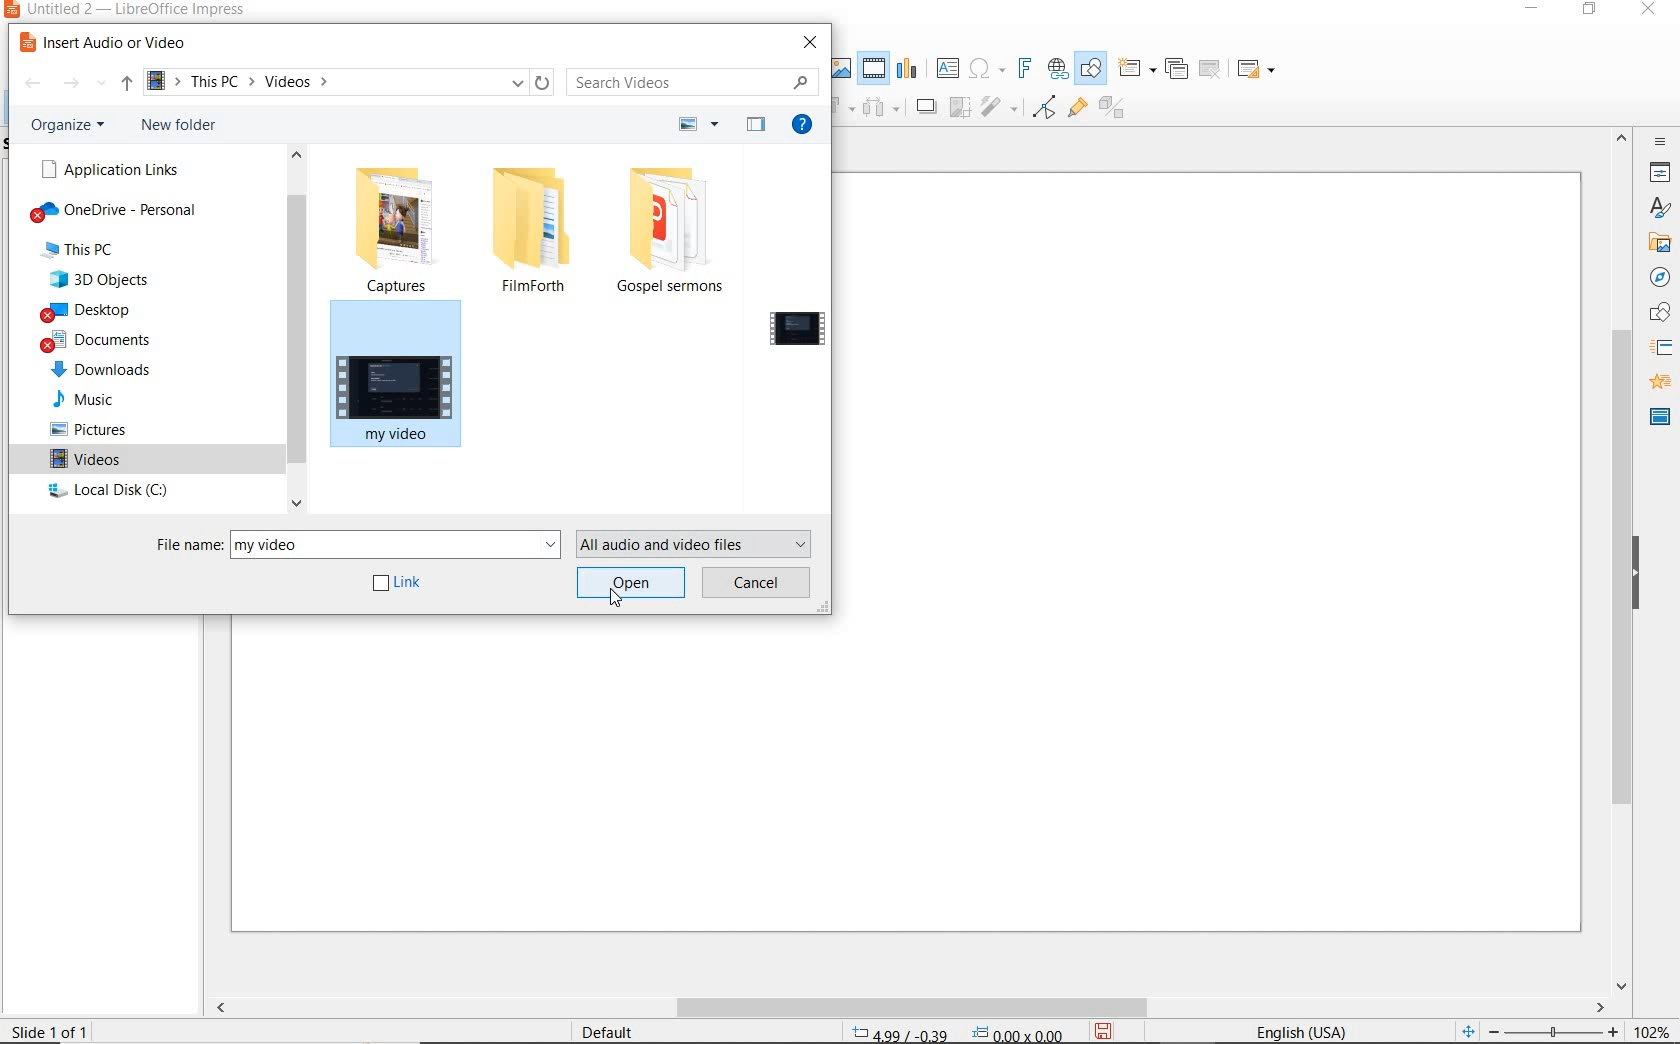  What do you see at coordinates (116, 211) in the screenshot?
I see `OneDrive` at bounding box center [116, 211].